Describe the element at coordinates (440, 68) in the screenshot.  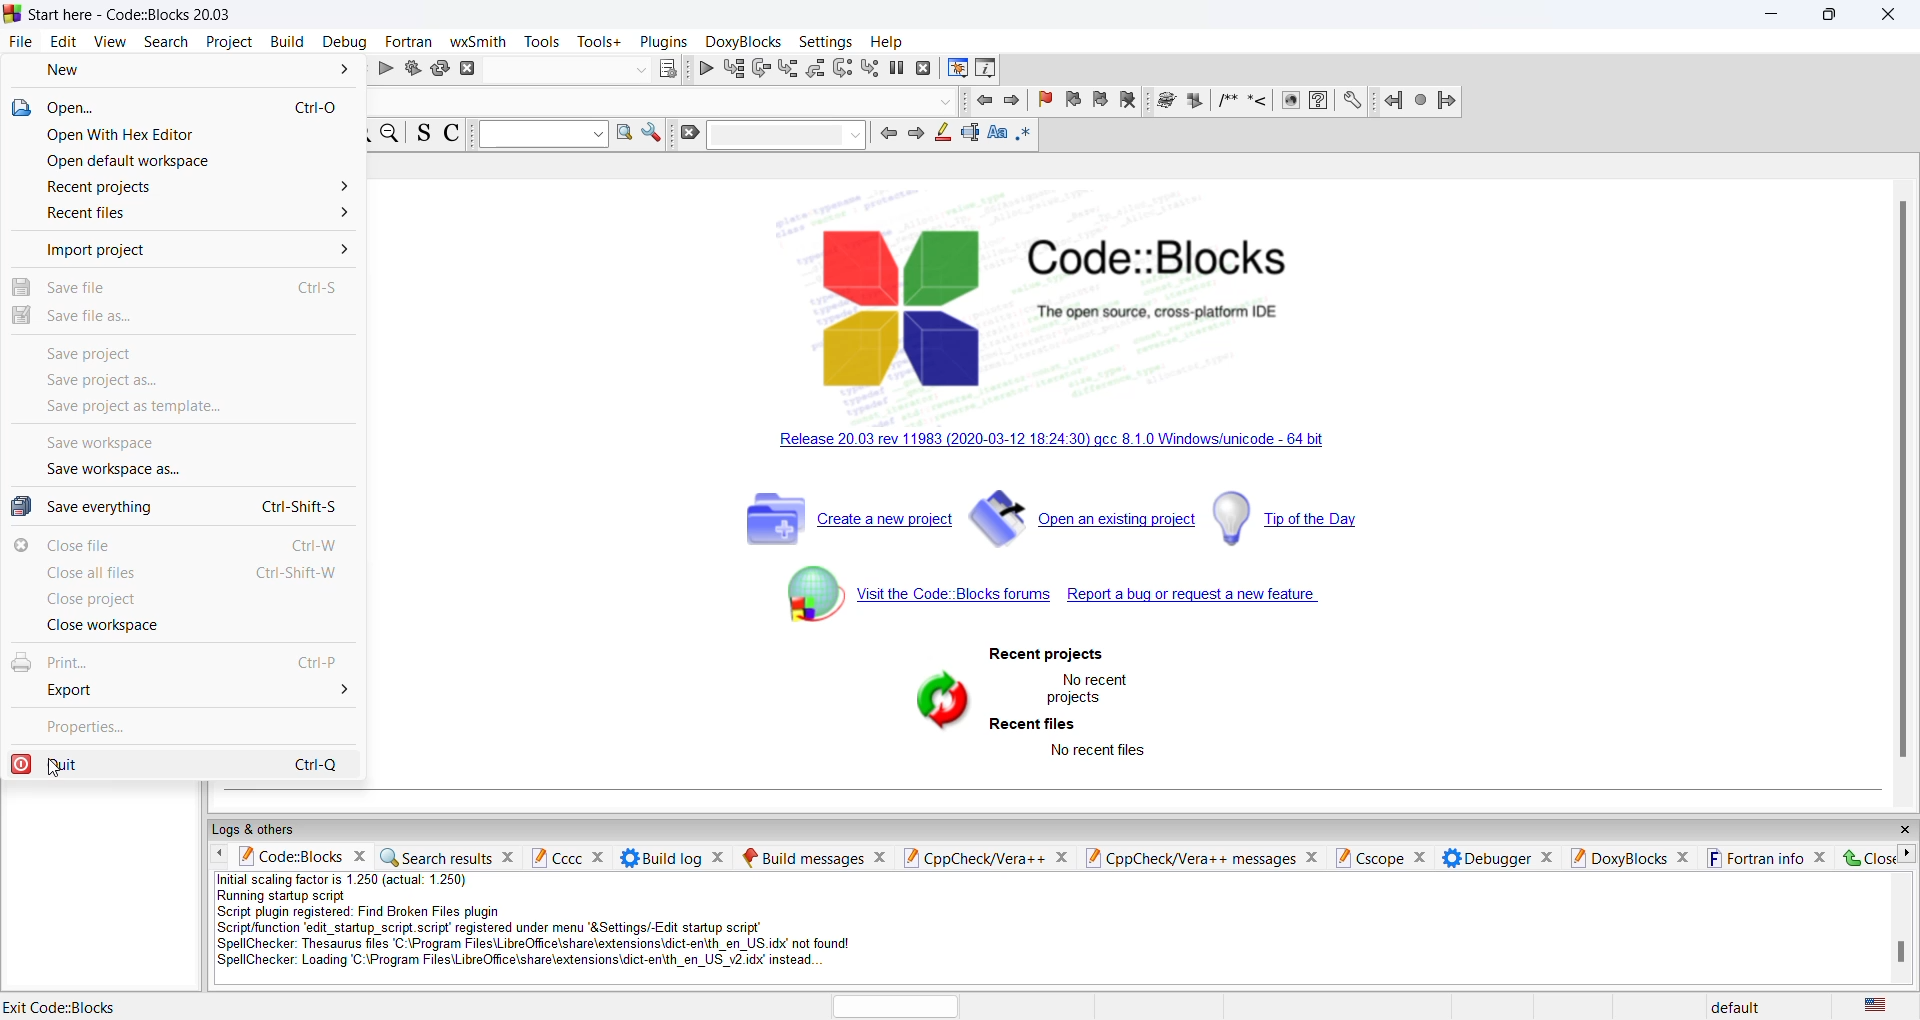
I see `rebuild` at that location.